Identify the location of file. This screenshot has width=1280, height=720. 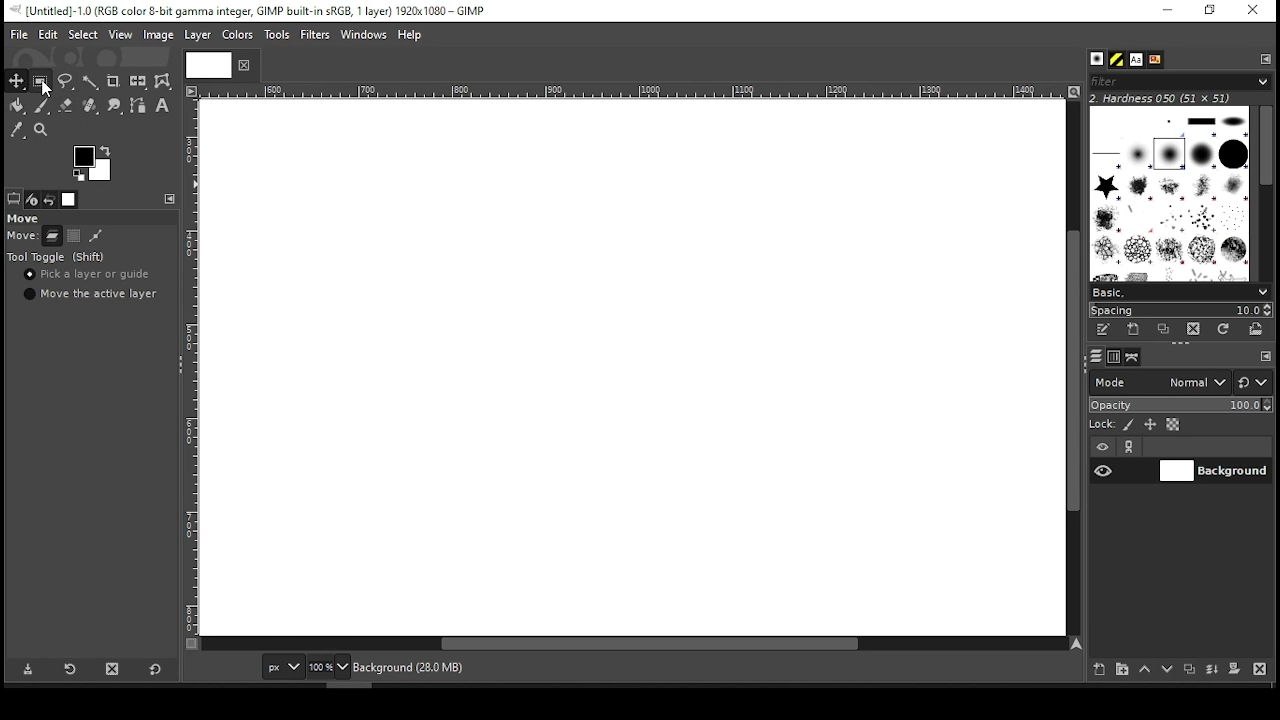
(19, 35).